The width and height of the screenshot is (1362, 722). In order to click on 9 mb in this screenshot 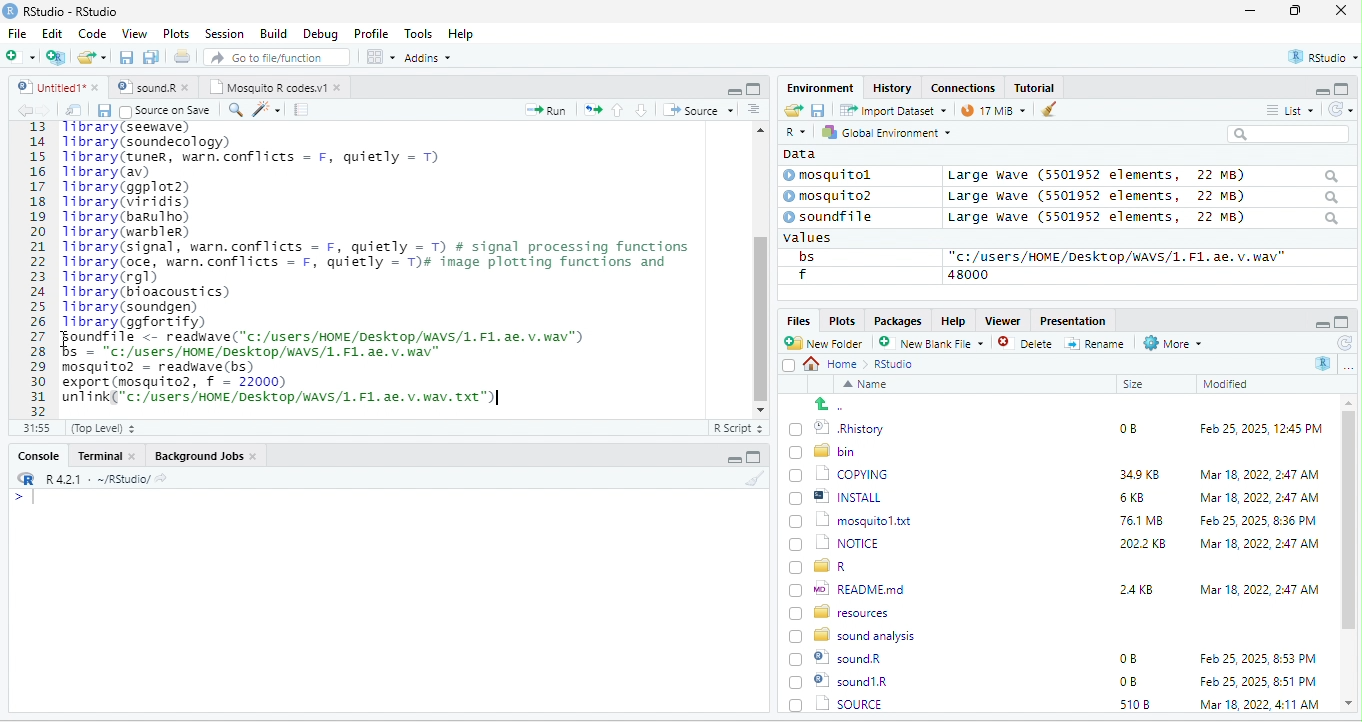, I will do `click(993, 112)`.